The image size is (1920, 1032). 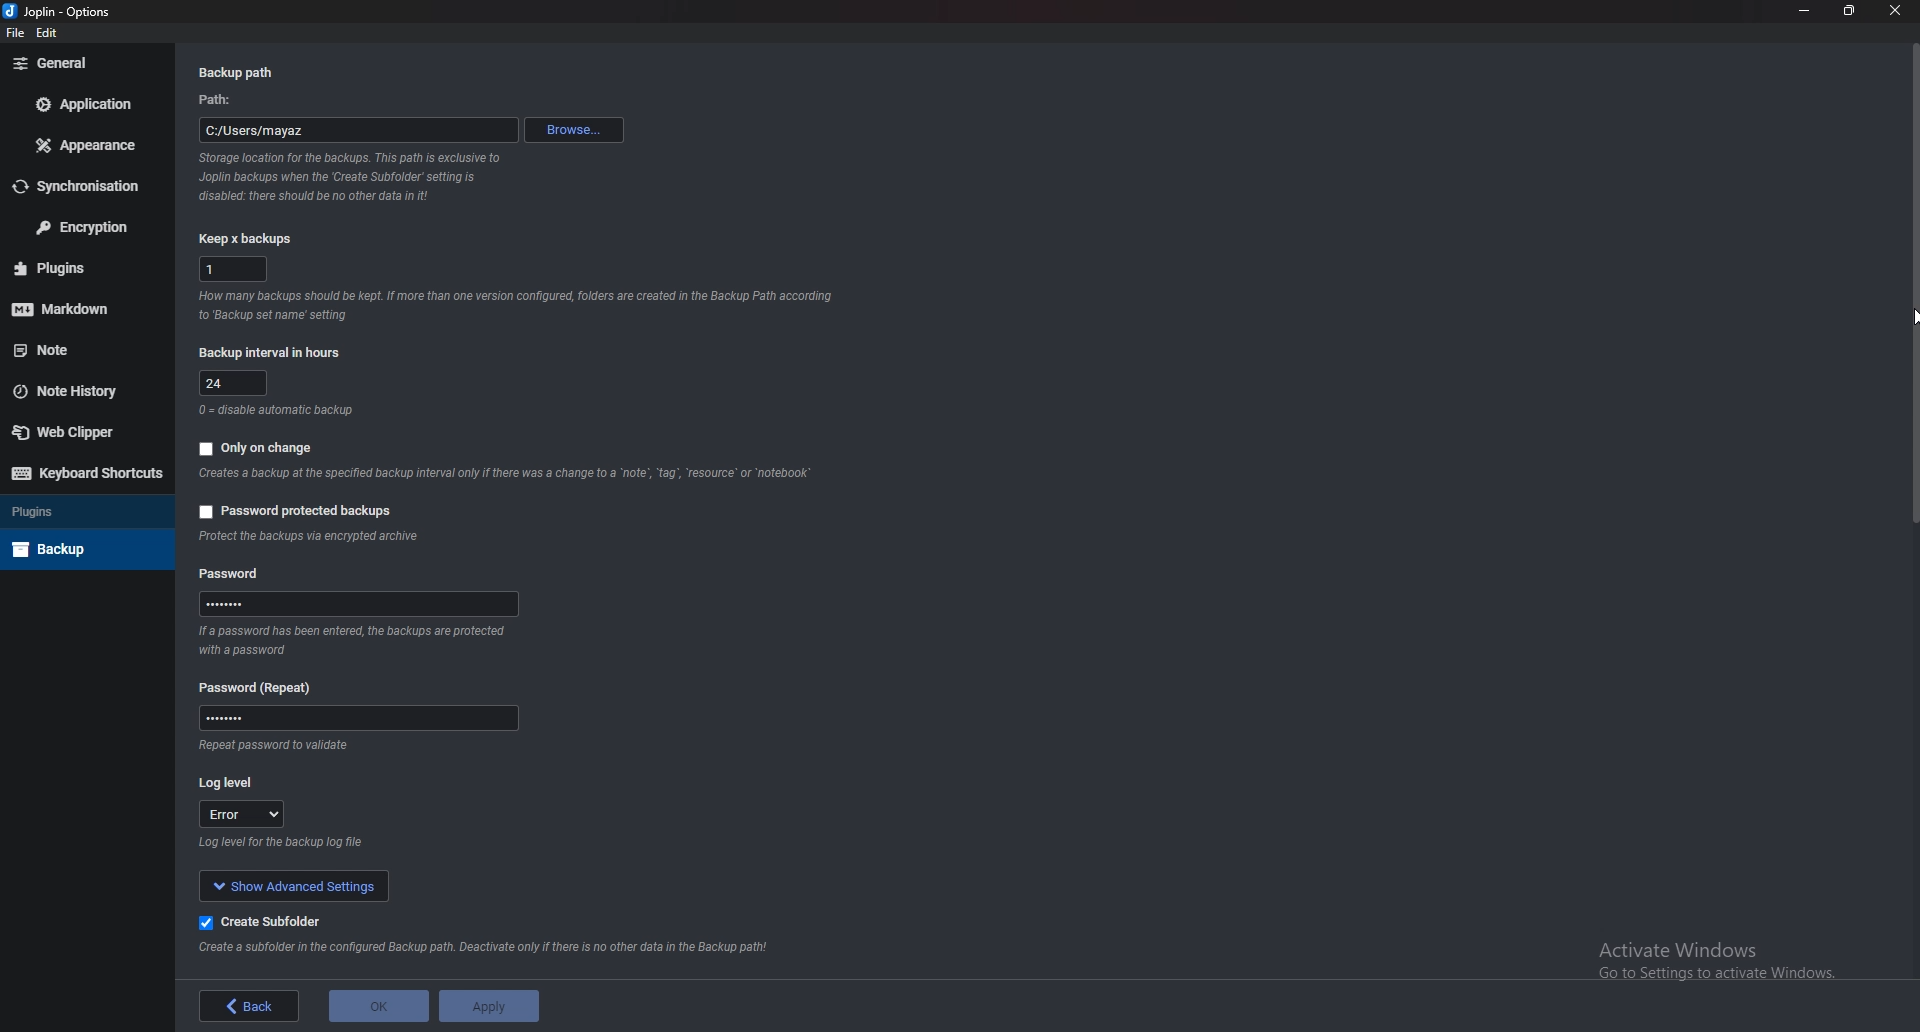 I want to click on info, so click(x=272, y=746).